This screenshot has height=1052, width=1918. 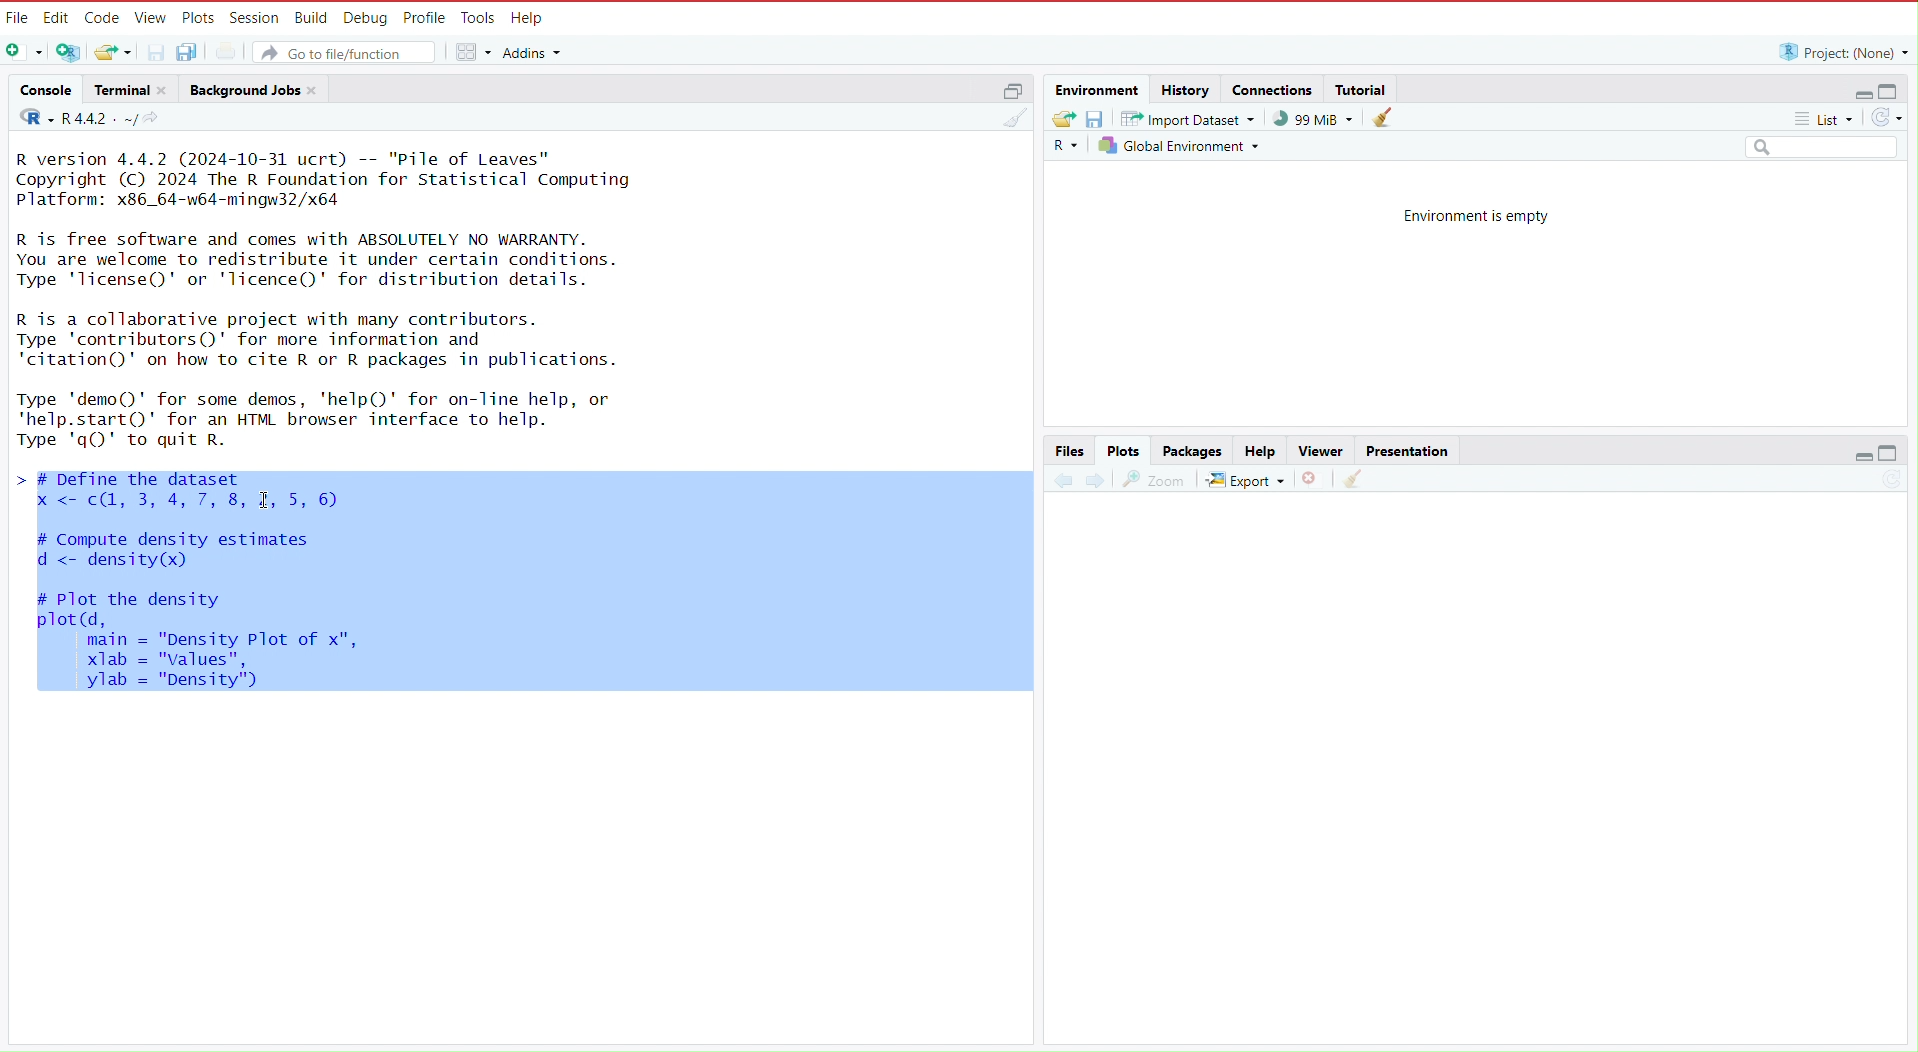 What do you see at coordinates (1096, 481) in the screenshot?
I see `next plot` at bounding box center [1096, 481].